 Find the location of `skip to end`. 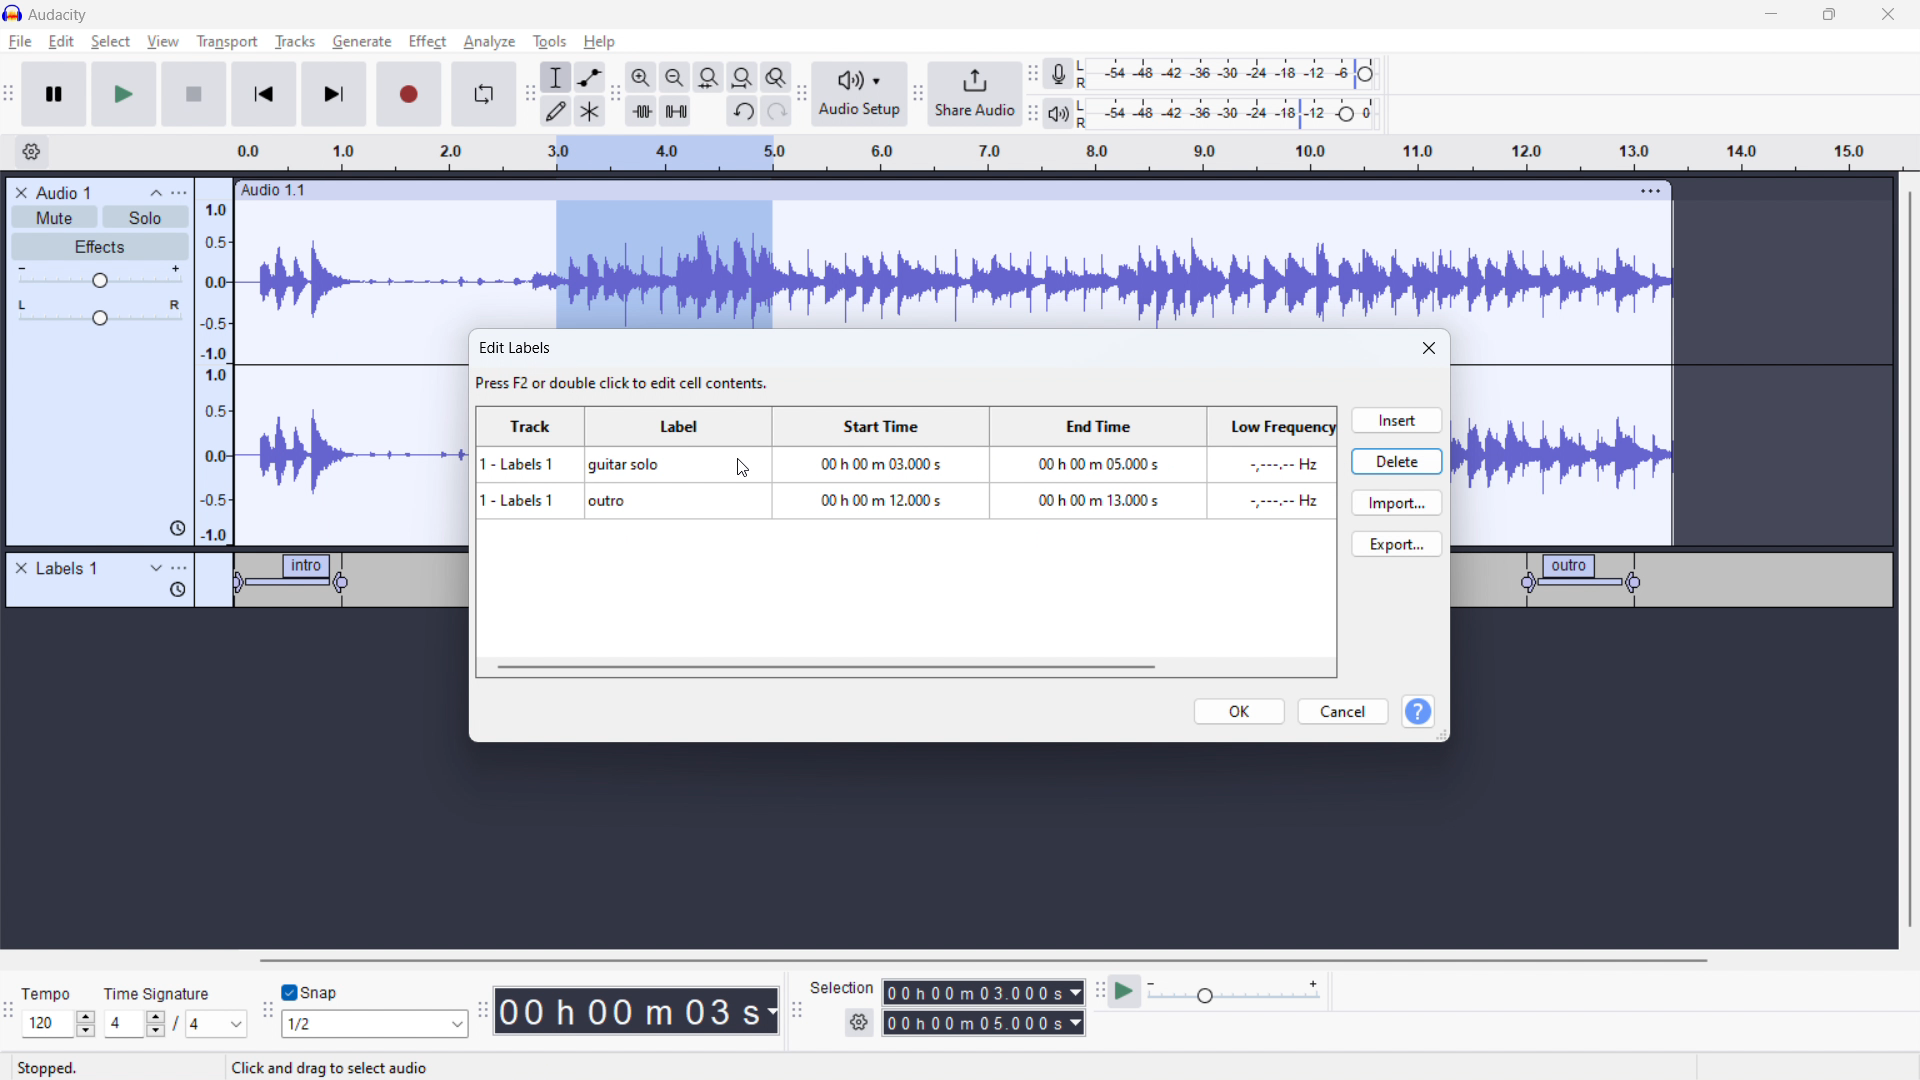

skip to end is located at coordinates (340, 94).